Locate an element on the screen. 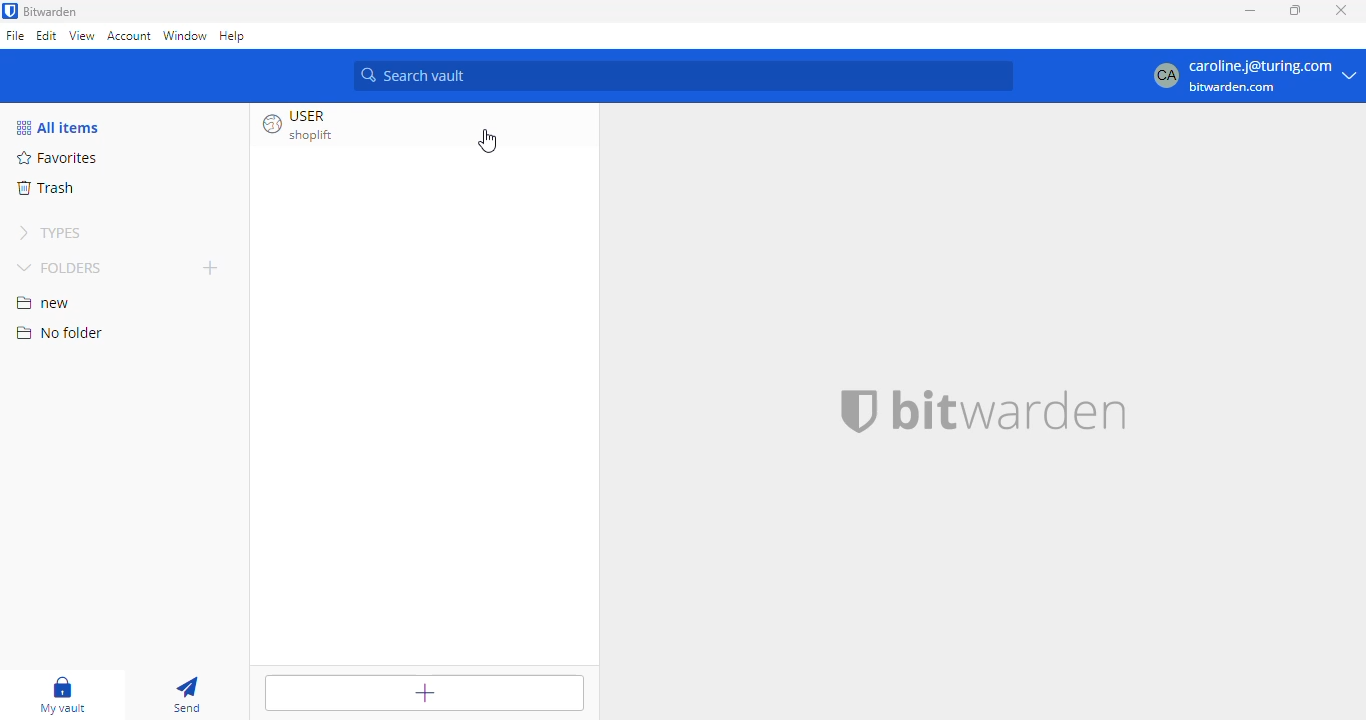  add item is located at coordinates (423, 692).